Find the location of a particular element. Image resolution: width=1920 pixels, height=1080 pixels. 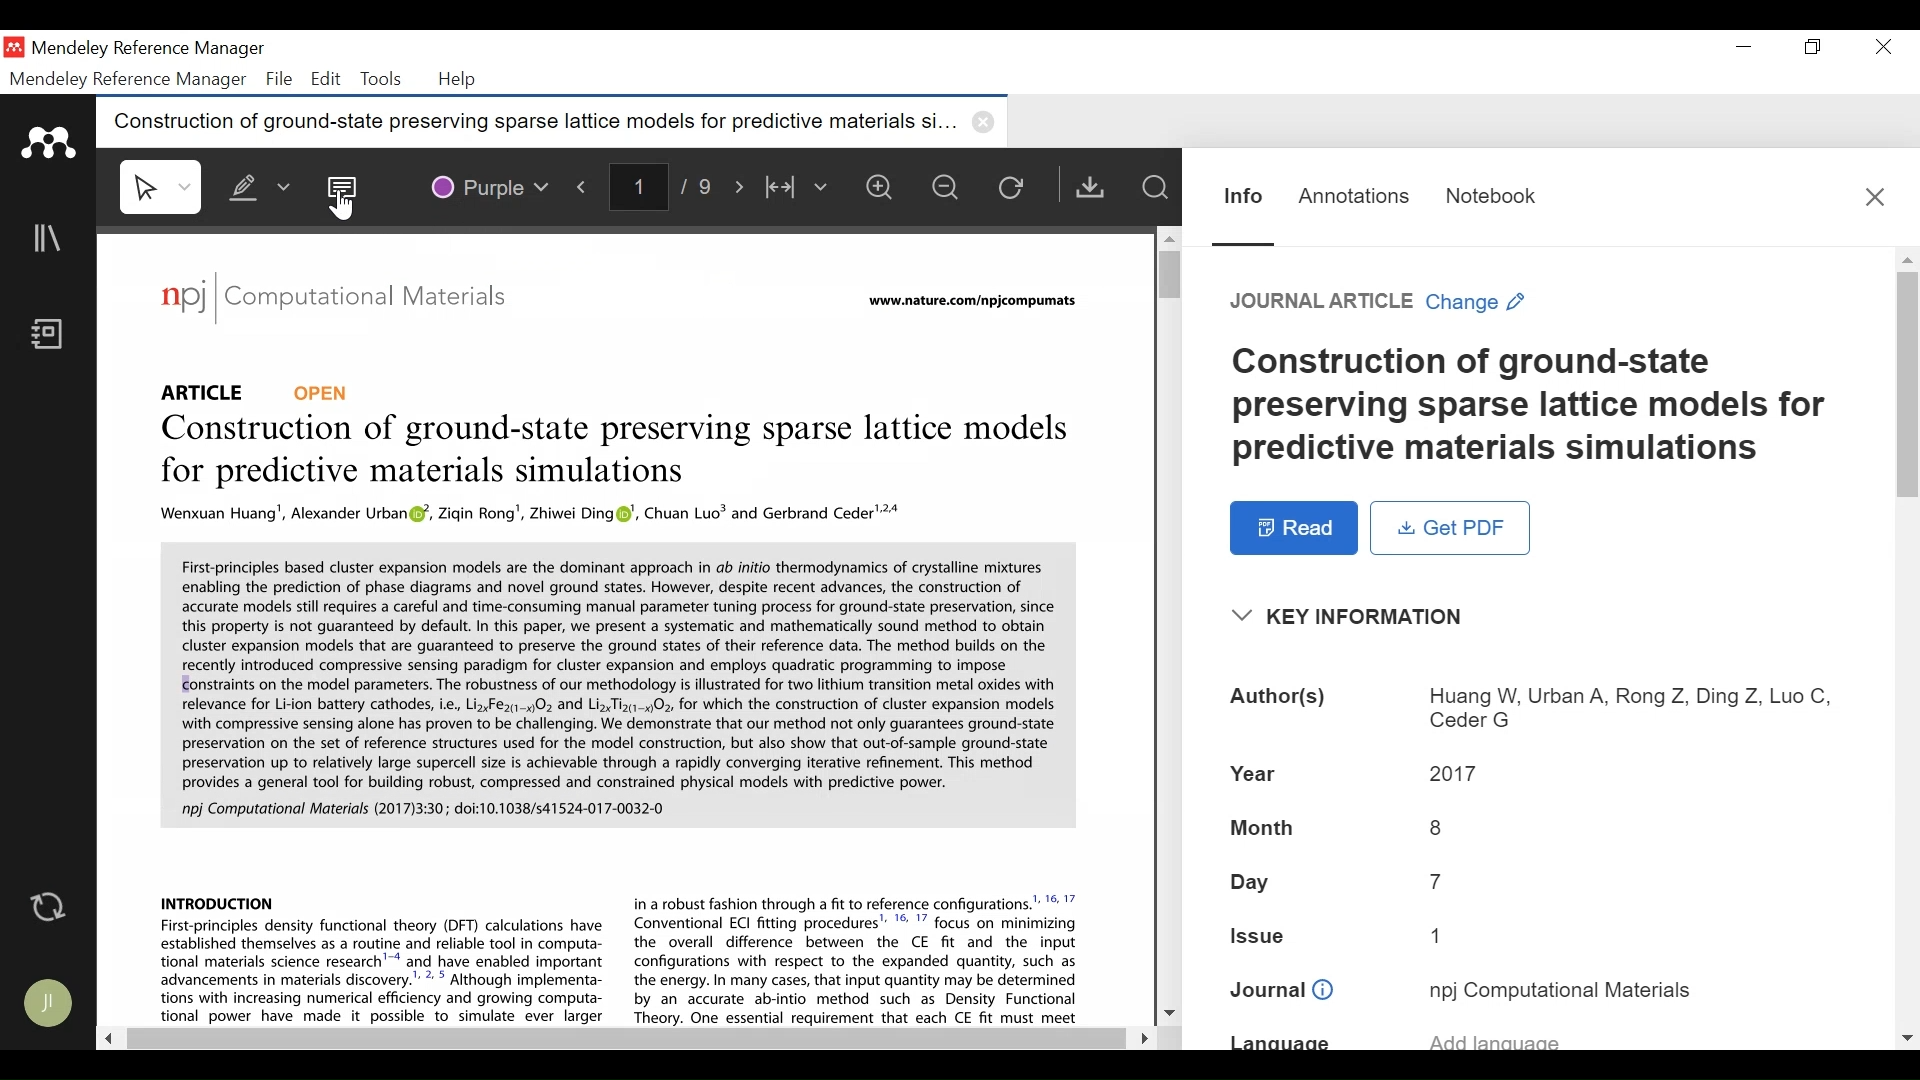

Issue is located at coordinates (1538, 940).